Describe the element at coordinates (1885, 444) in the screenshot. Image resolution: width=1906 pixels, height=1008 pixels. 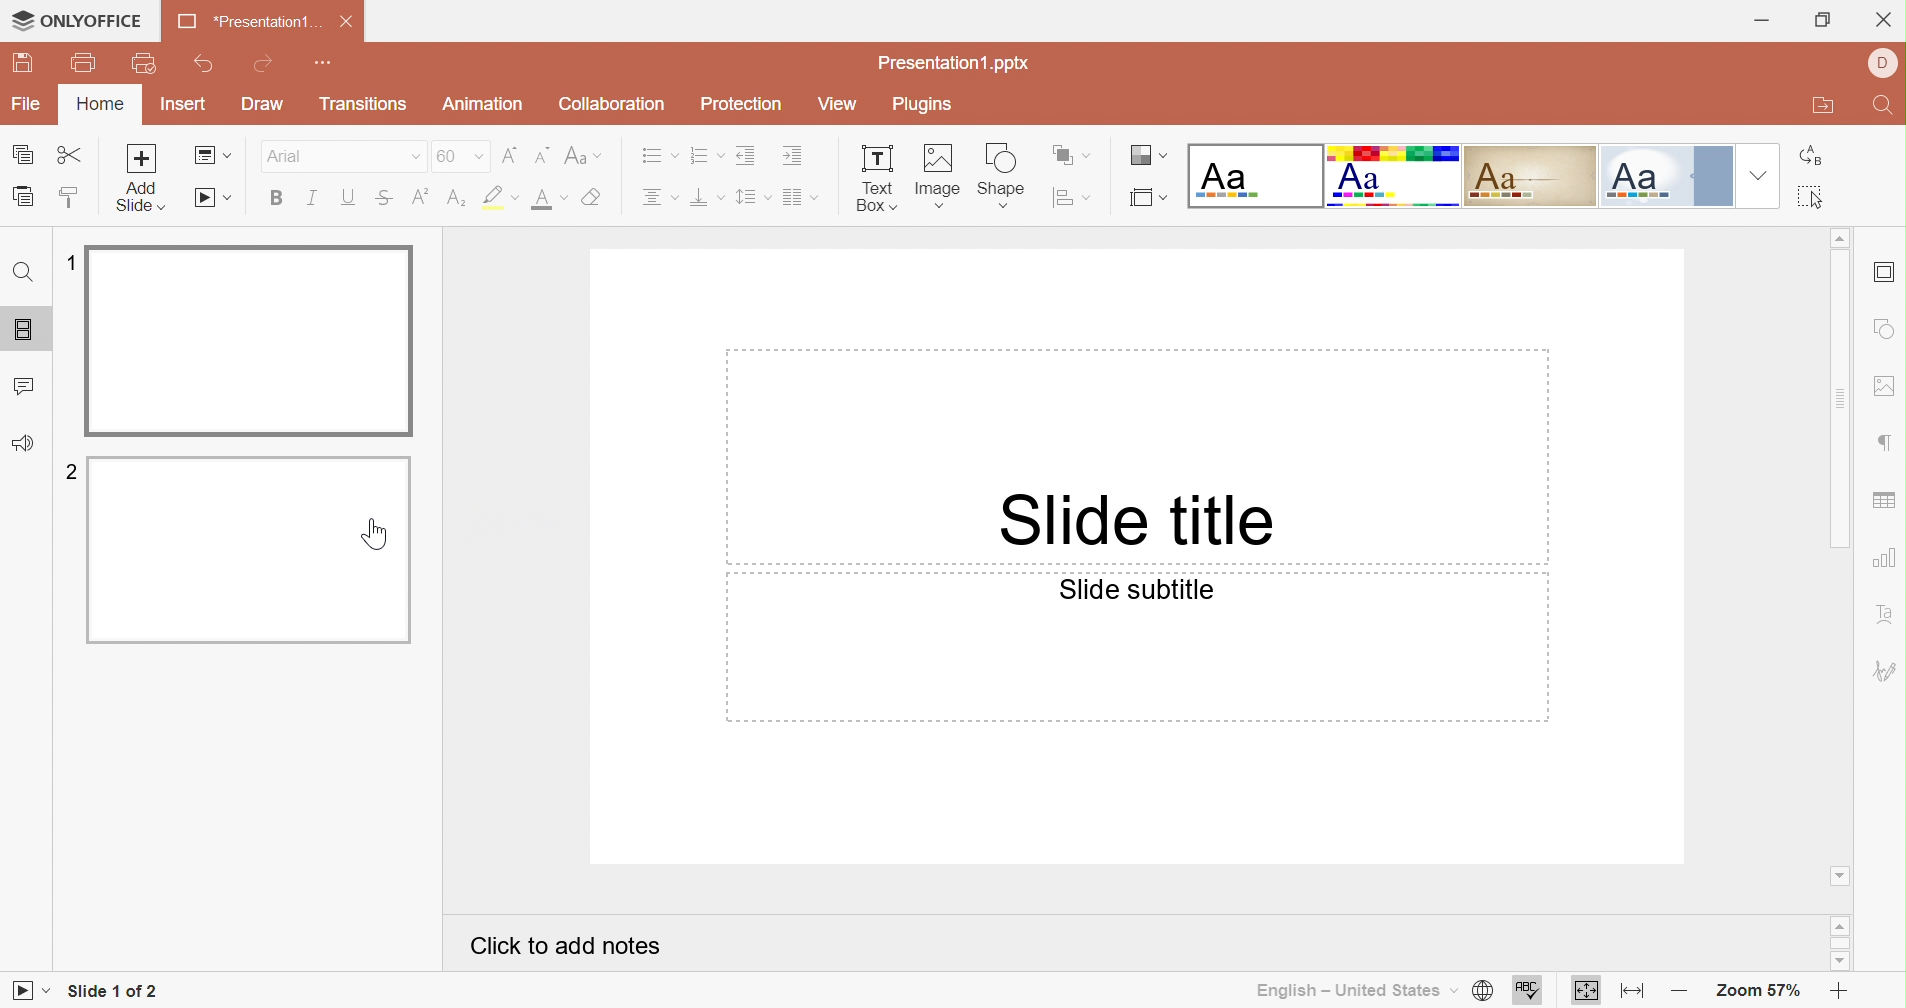
I see `Paragraph settings` at that location.